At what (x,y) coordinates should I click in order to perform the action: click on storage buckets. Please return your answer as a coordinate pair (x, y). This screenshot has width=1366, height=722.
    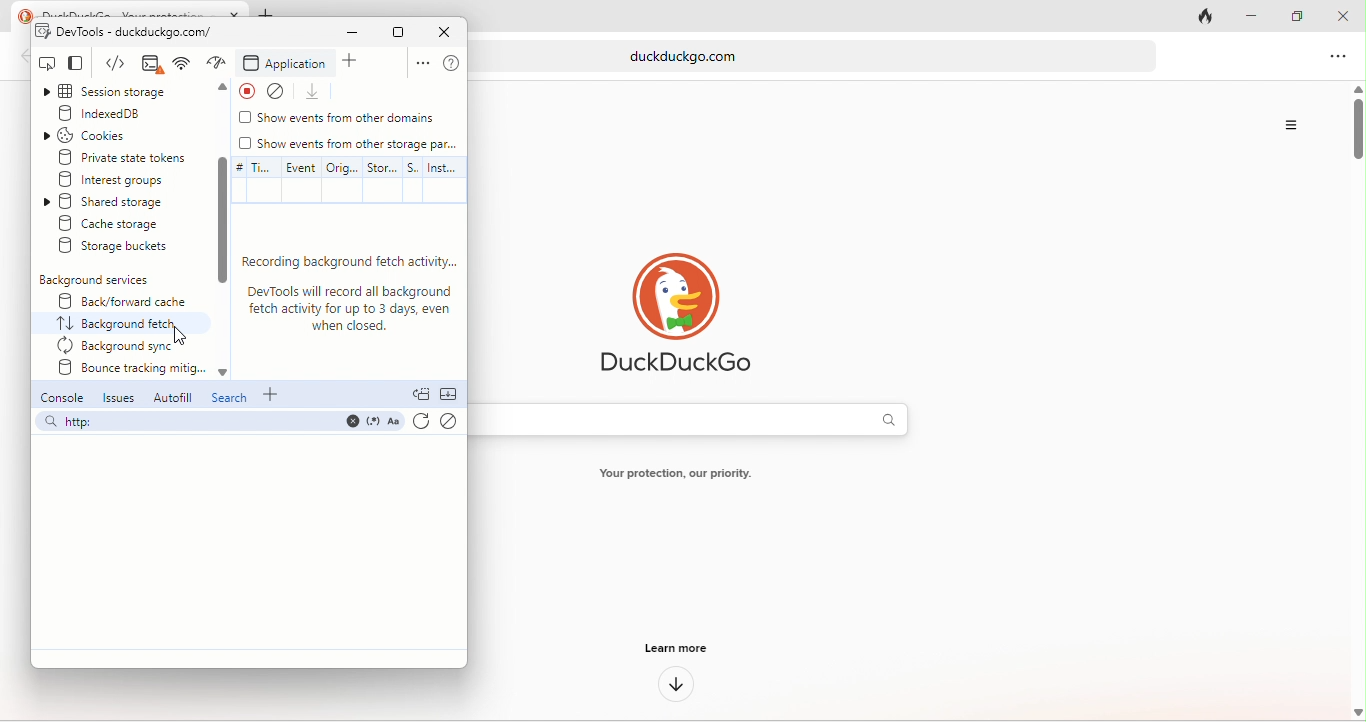
    Looking at the image, I should click on (117, 248).